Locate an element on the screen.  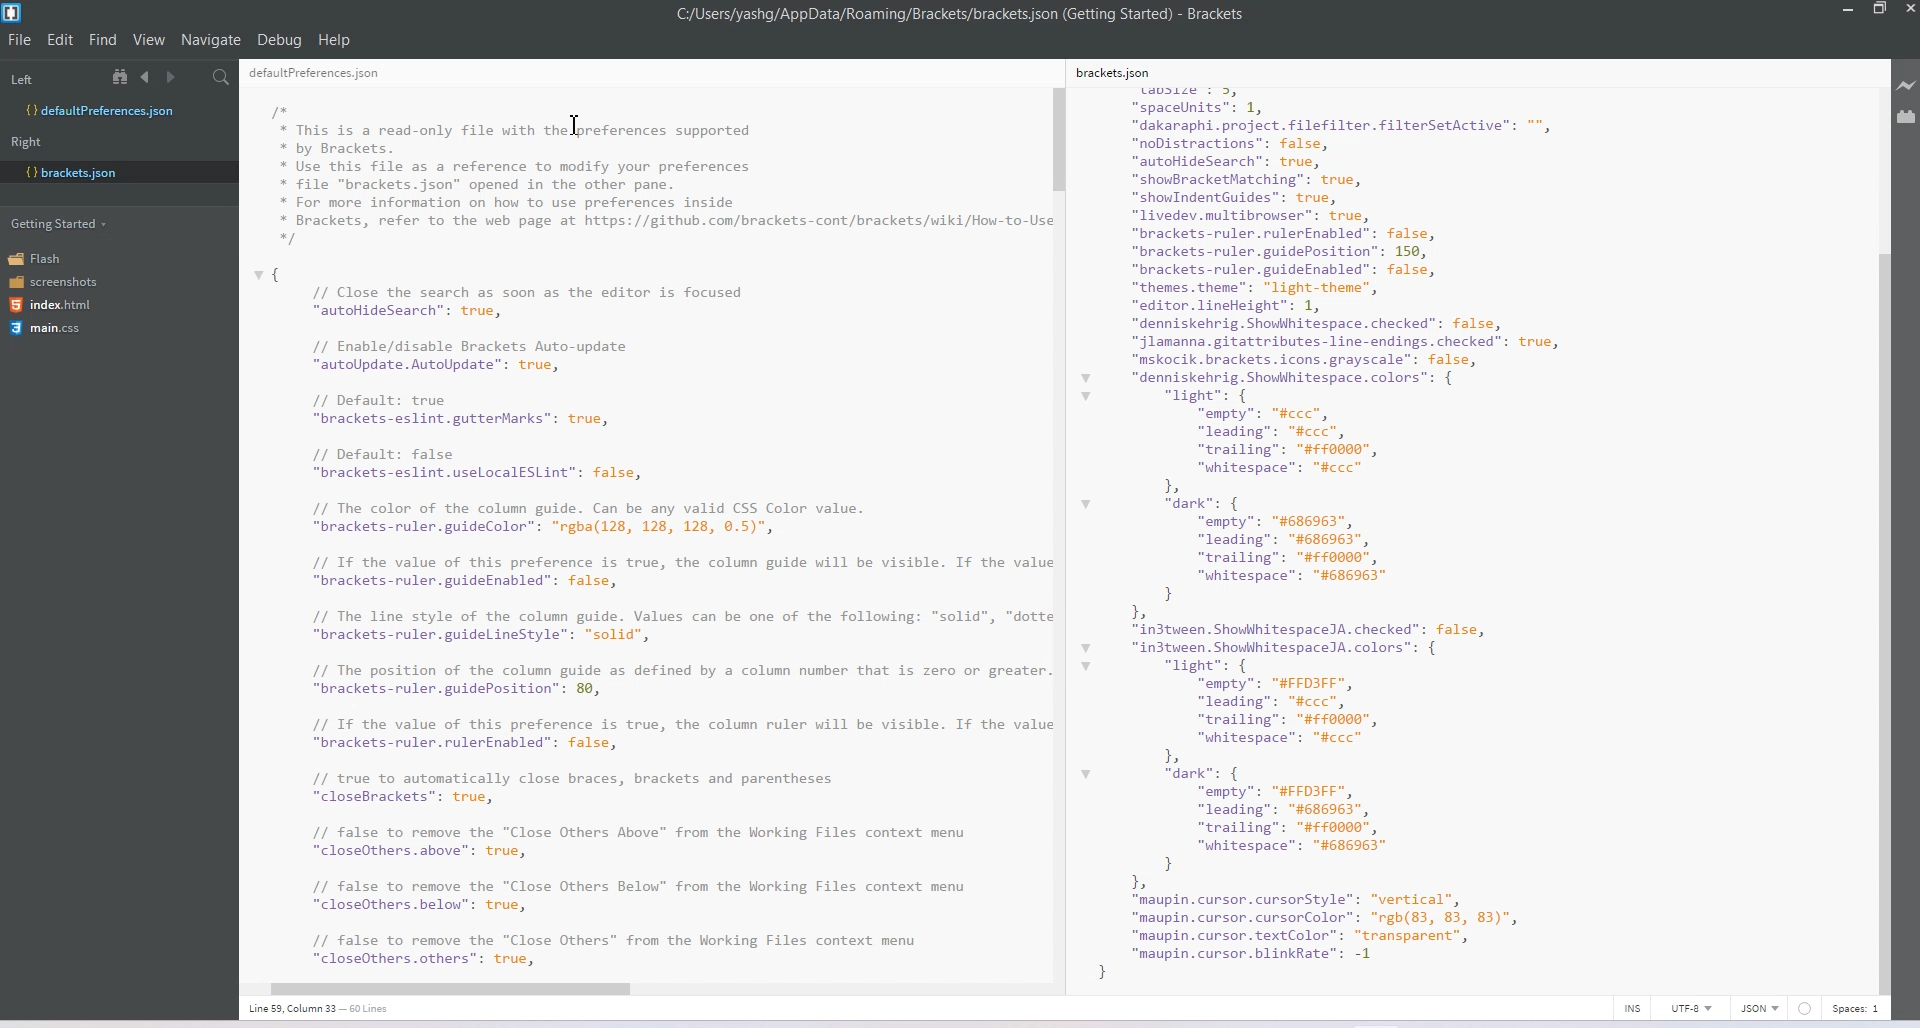
Horizontal Scroll Bar is located at coordinates (637, 985).